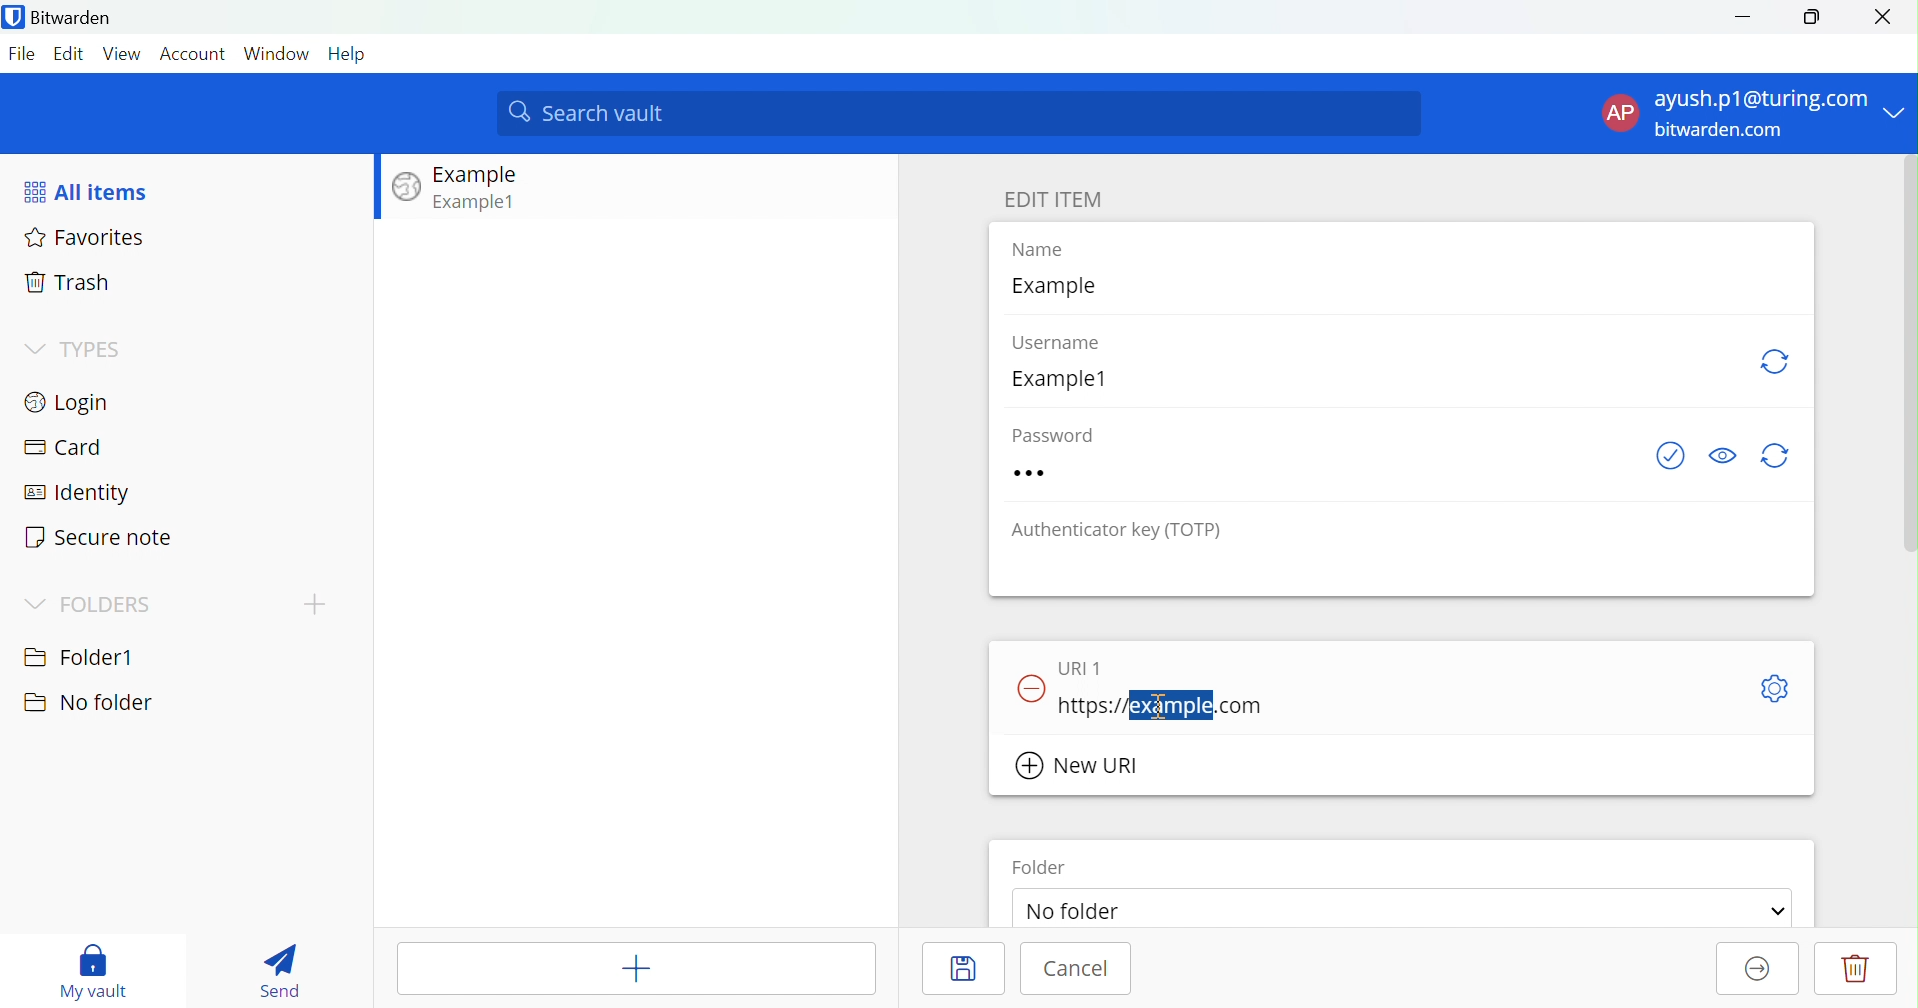  Describe the element at coordinates (1069, 379) in the screenshot. I see `Example1` at that location.